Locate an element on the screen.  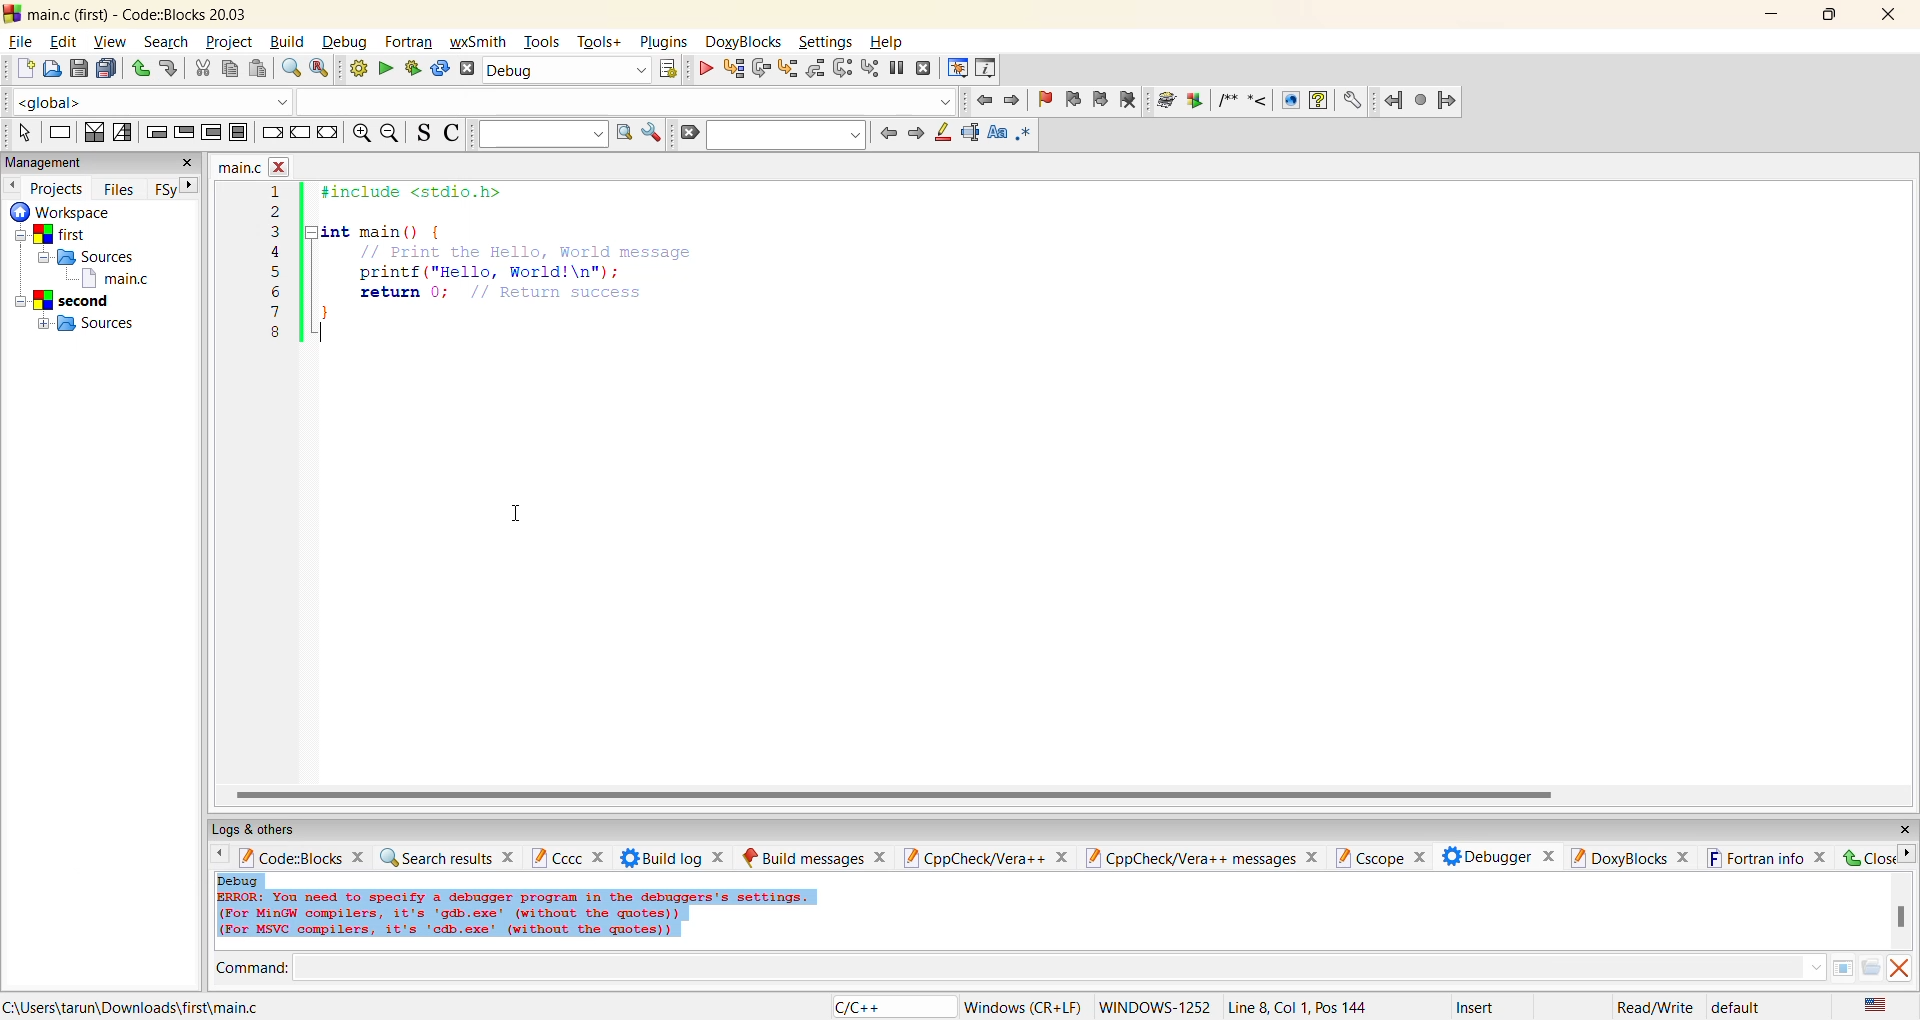
toggle bookmarks is located at coordinates (1047, 99).